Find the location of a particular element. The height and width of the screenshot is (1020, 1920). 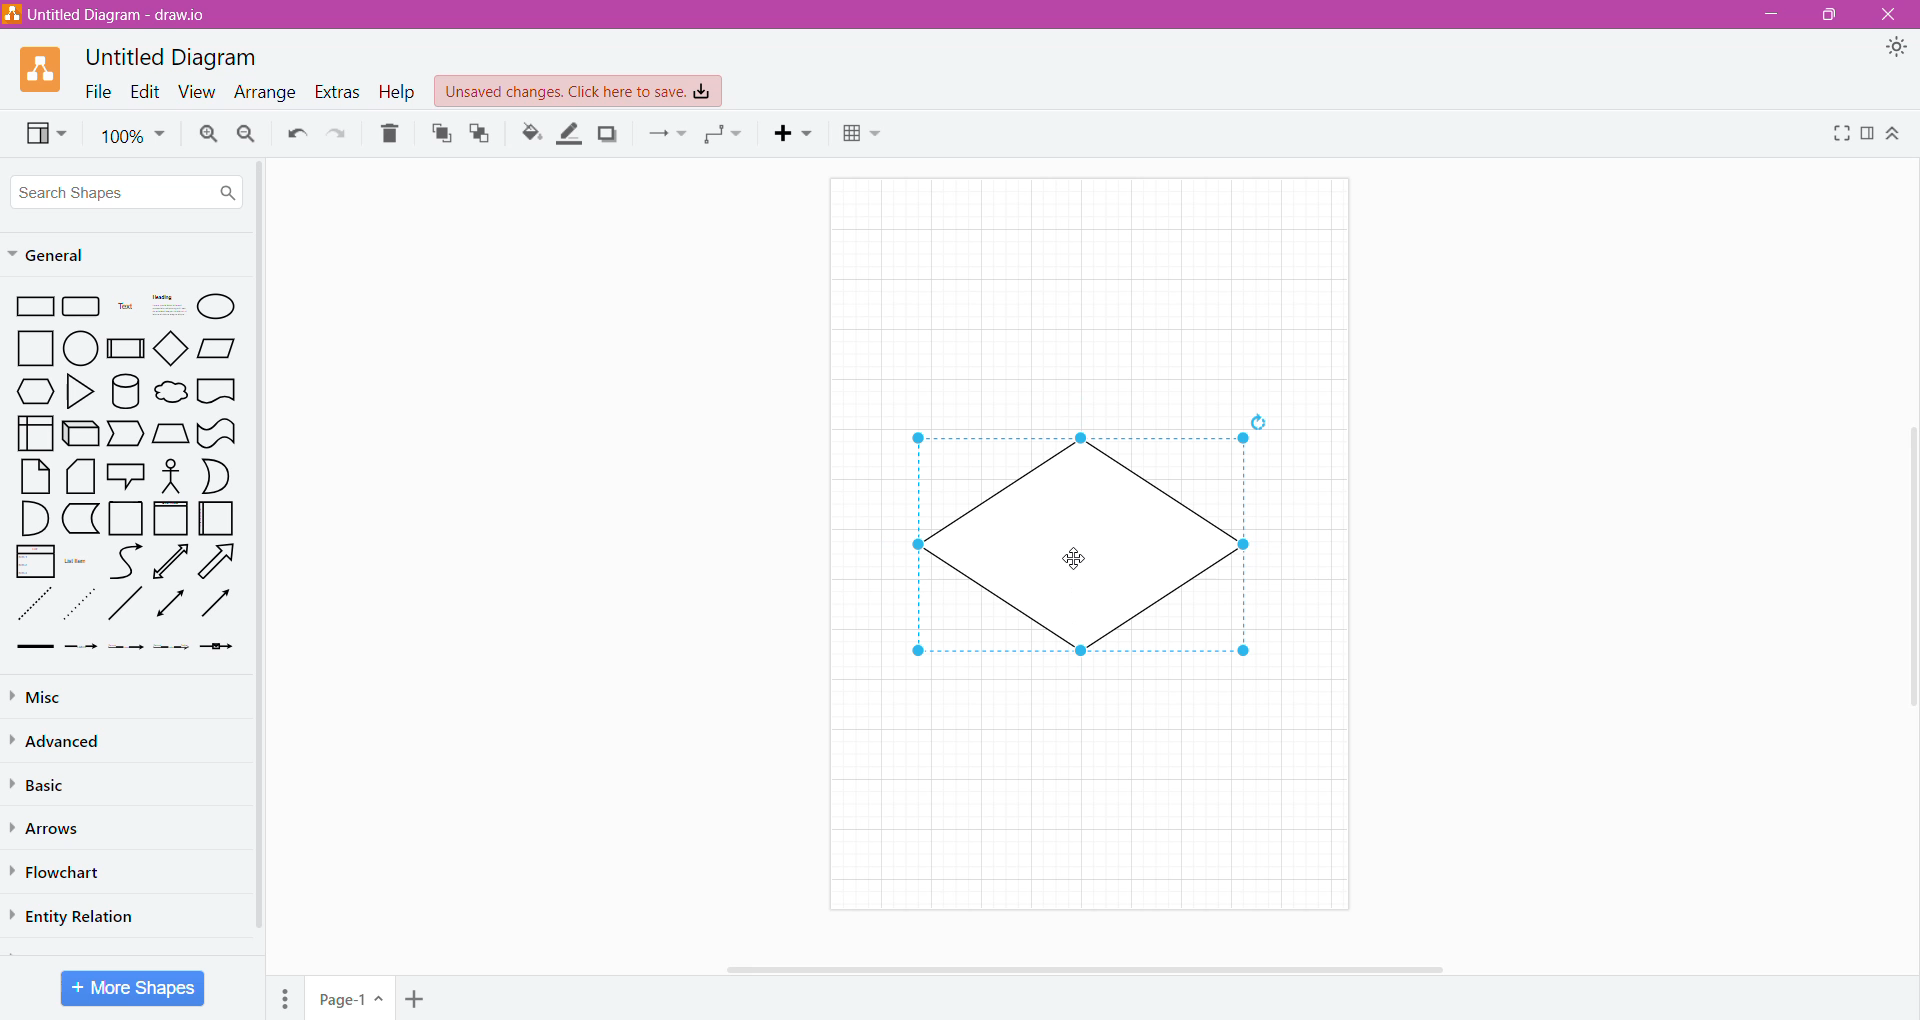

Untitled Diagram - draw.io is located at coordinates (113, 14).